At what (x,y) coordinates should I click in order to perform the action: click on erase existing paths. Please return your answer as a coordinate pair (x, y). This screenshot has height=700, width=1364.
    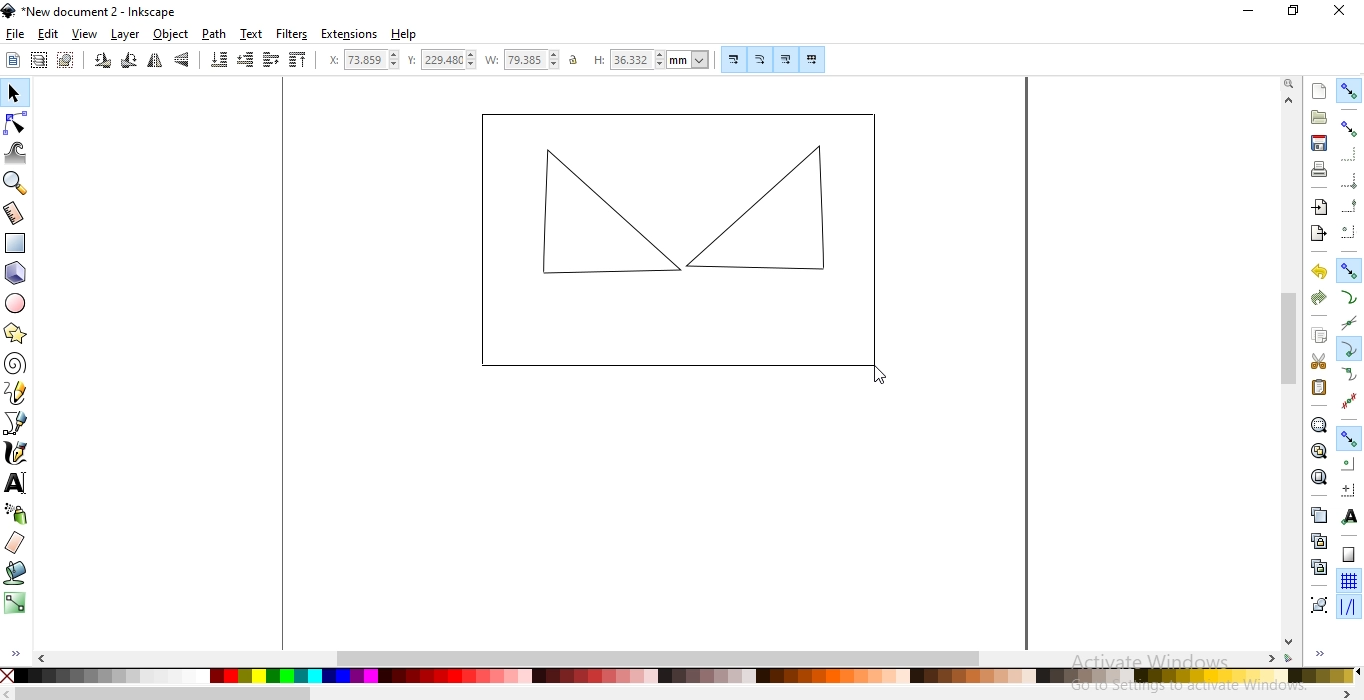
    Looking at the image, I should click on (17, 543).